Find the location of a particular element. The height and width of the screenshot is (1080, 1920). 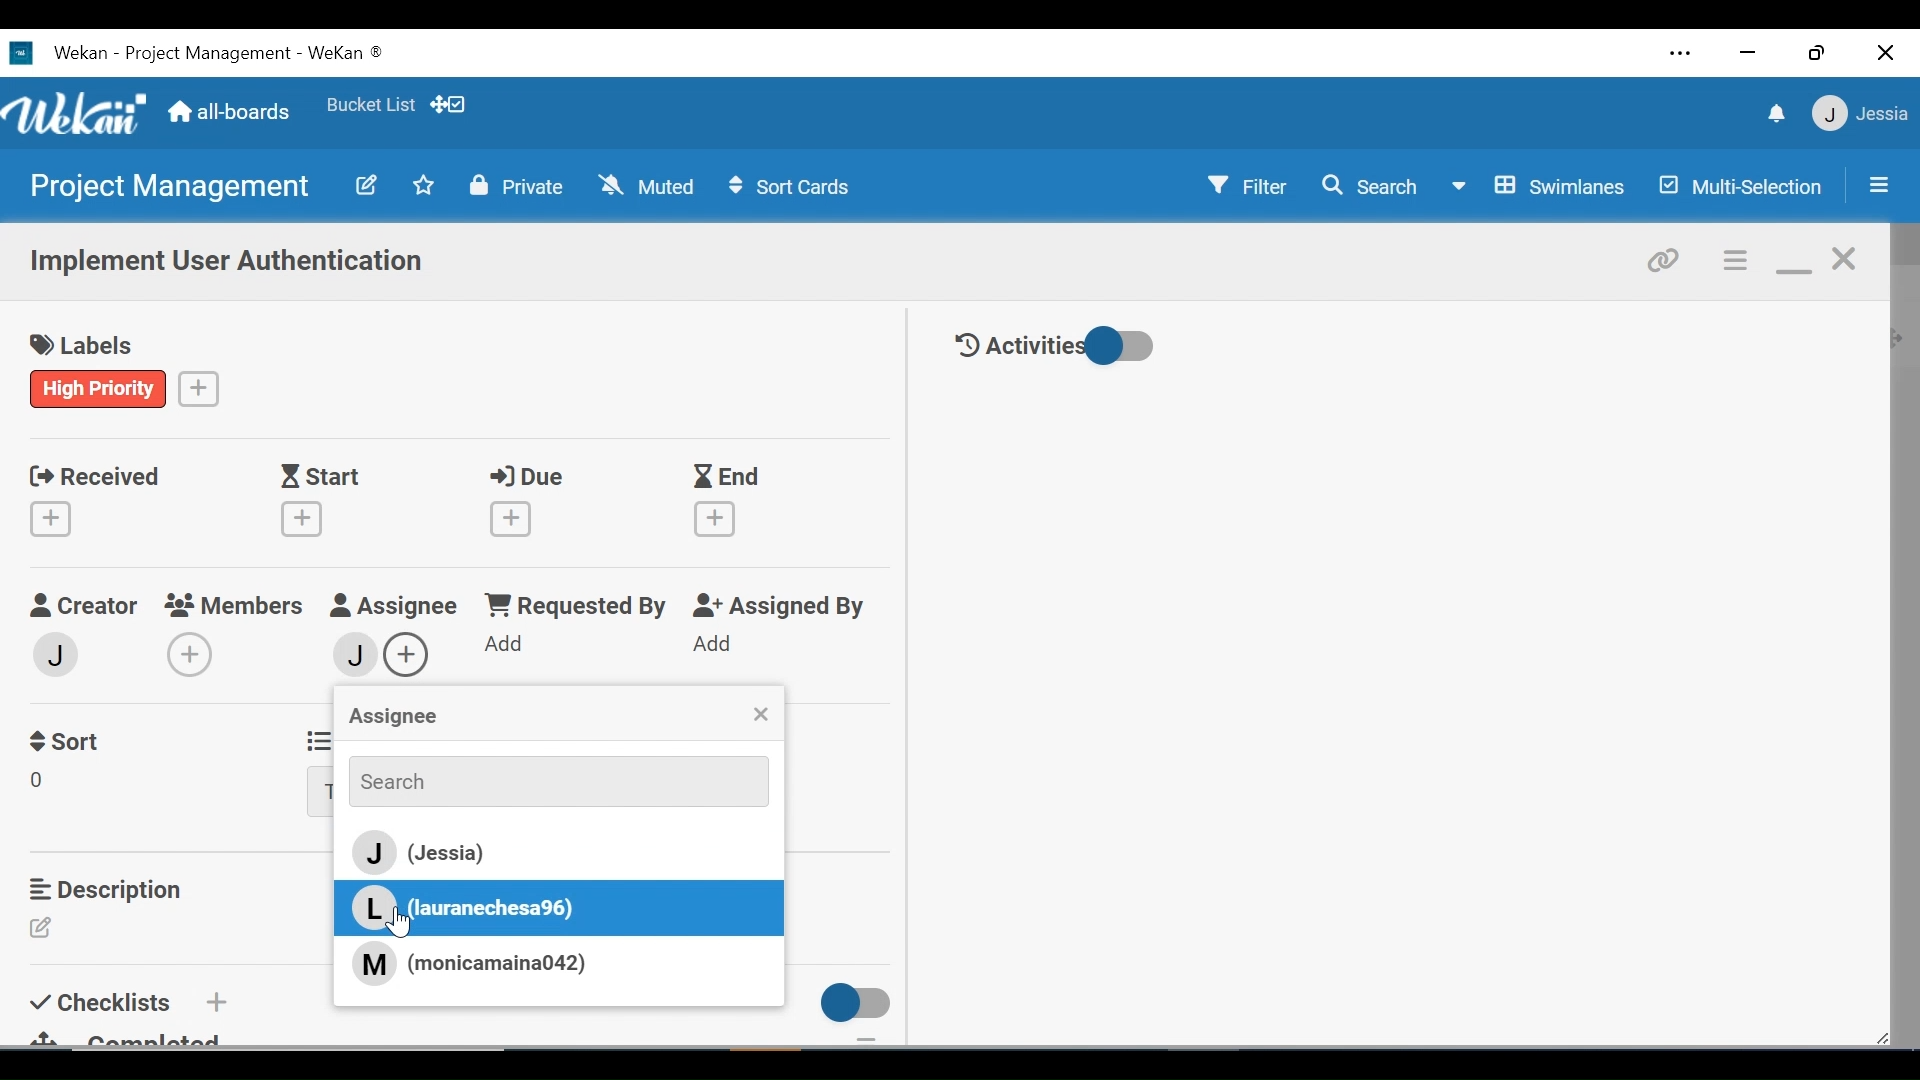

Edit is located at coordinates (365, 184).